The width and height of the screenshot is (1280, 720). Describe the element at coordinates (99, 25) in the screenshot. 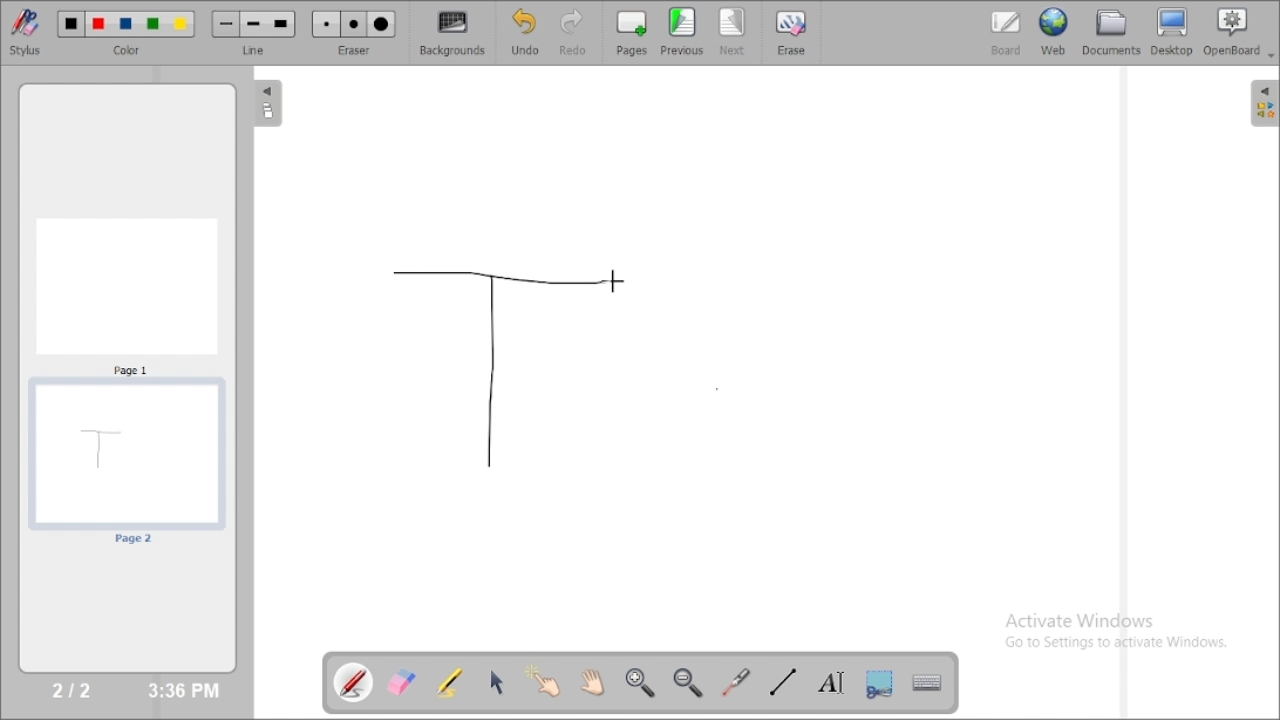

I see `Color 2` at that location.